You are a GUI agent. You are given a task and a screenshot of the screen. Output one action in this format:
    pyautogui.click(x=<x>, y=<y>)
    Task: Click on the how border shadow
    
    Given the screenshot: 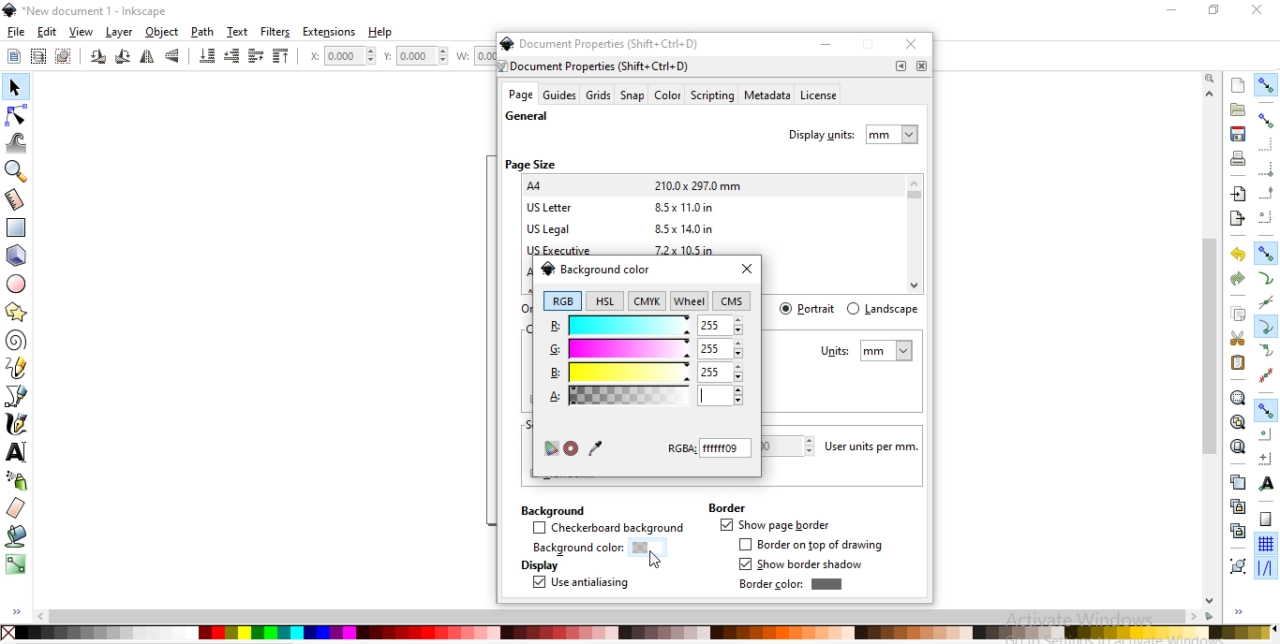 What is the action you would take?
    pyautogui.click(x=804, y=565)
    